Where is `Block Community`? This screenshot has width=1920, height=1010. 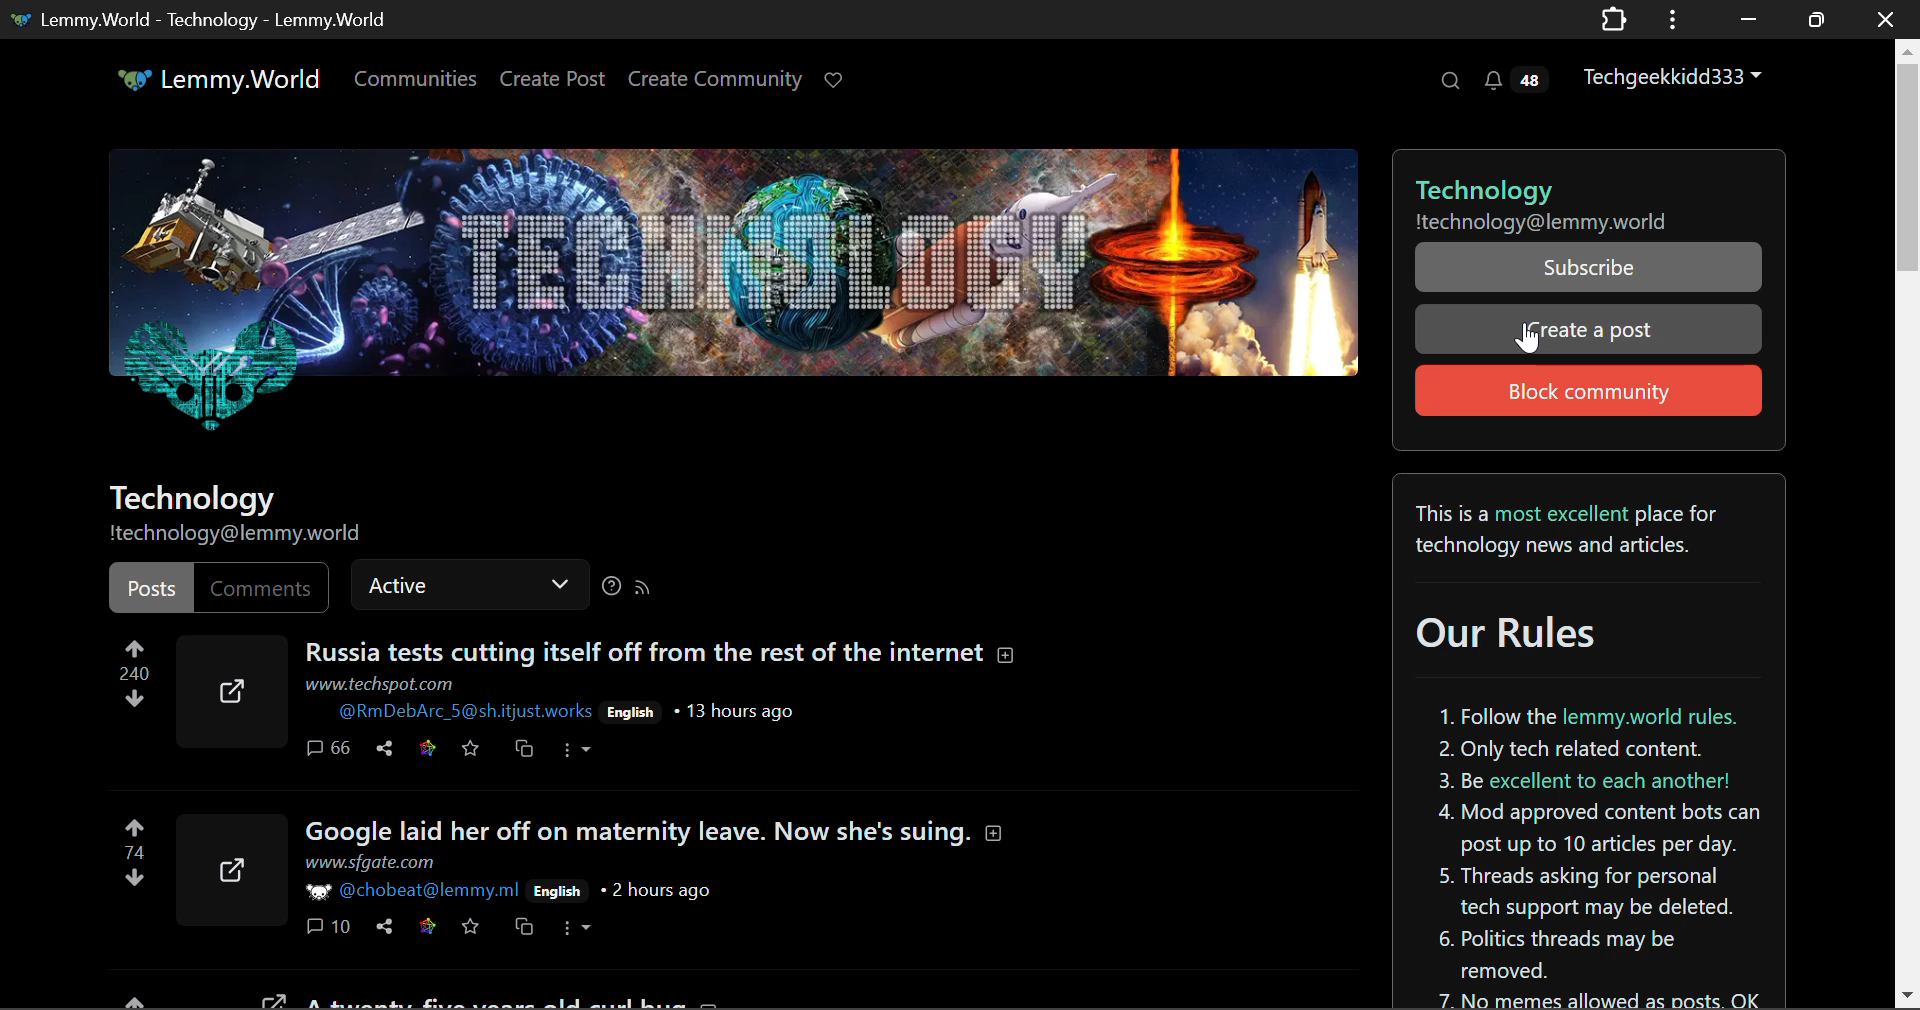 Block Community is located at coordinates (1586, 390).